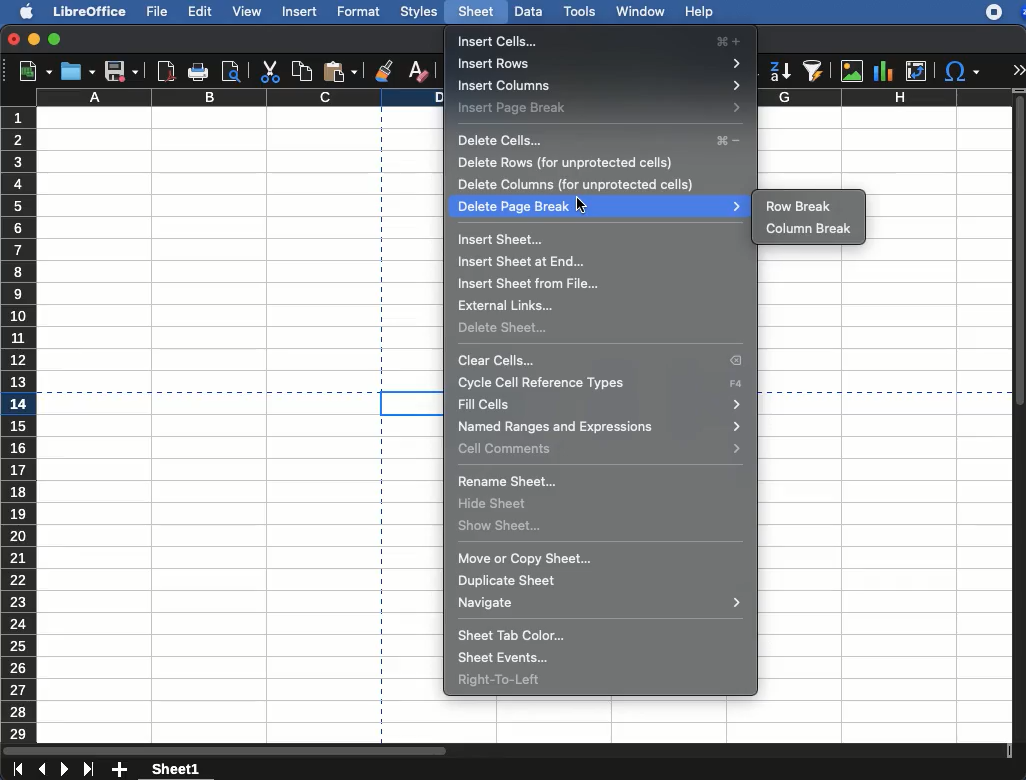 The image size is (1026, 780). What do you see at coordinates (122, 770) in the screenshot?
I see `add` at bounding box center [122, 770].